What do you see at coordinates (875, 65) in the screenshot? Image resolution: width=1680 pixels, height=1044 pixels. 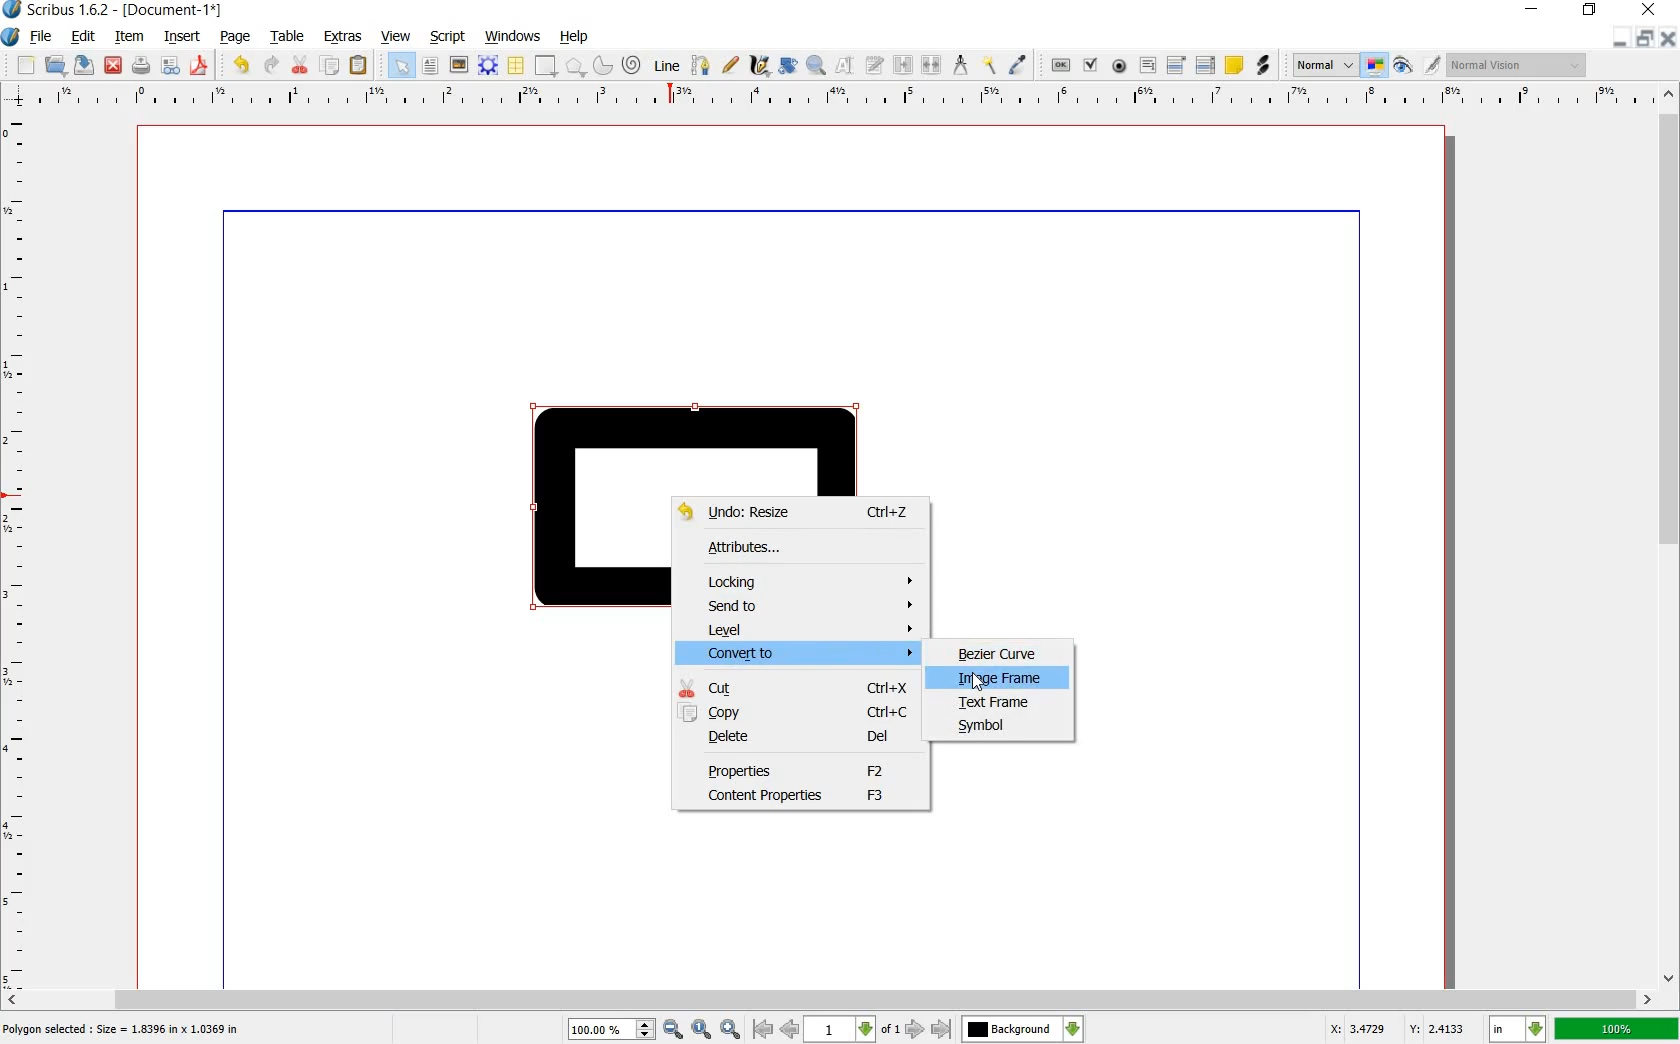 I see `edit text with story editor` at bounding box center [875, 65].